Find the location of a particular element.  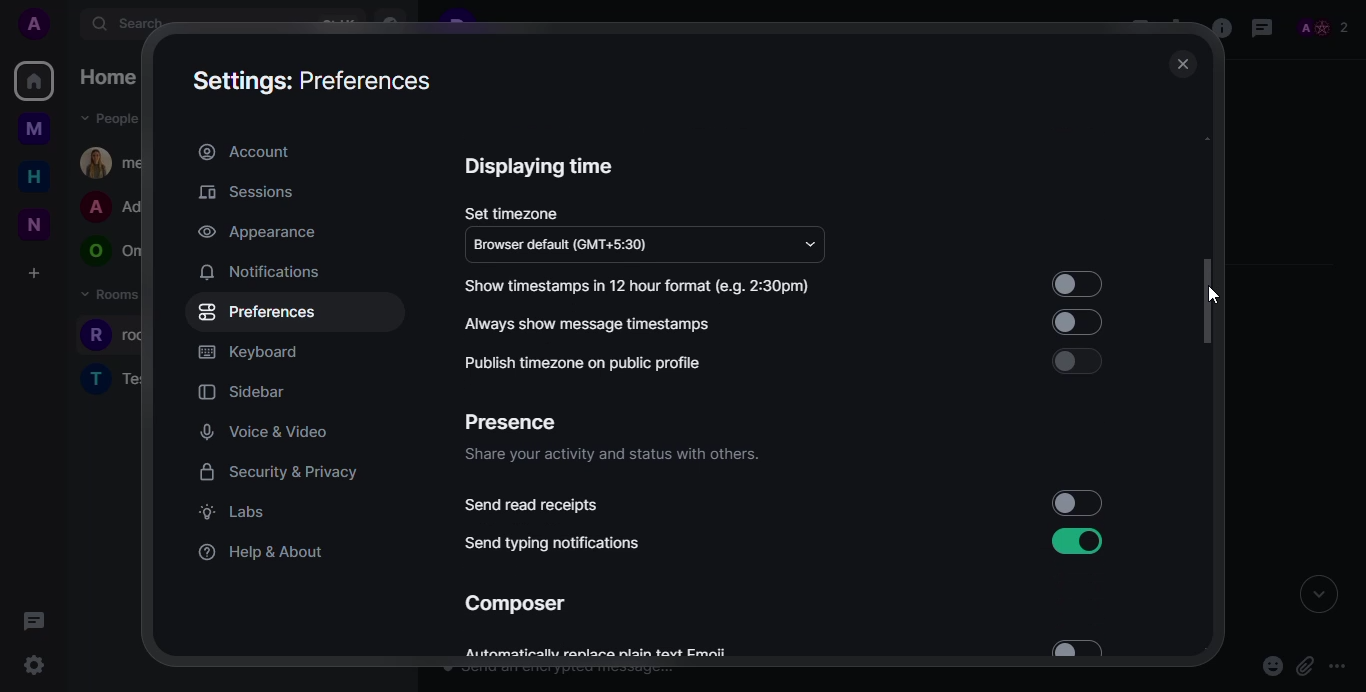

threads is located at coordinates (35, 621).